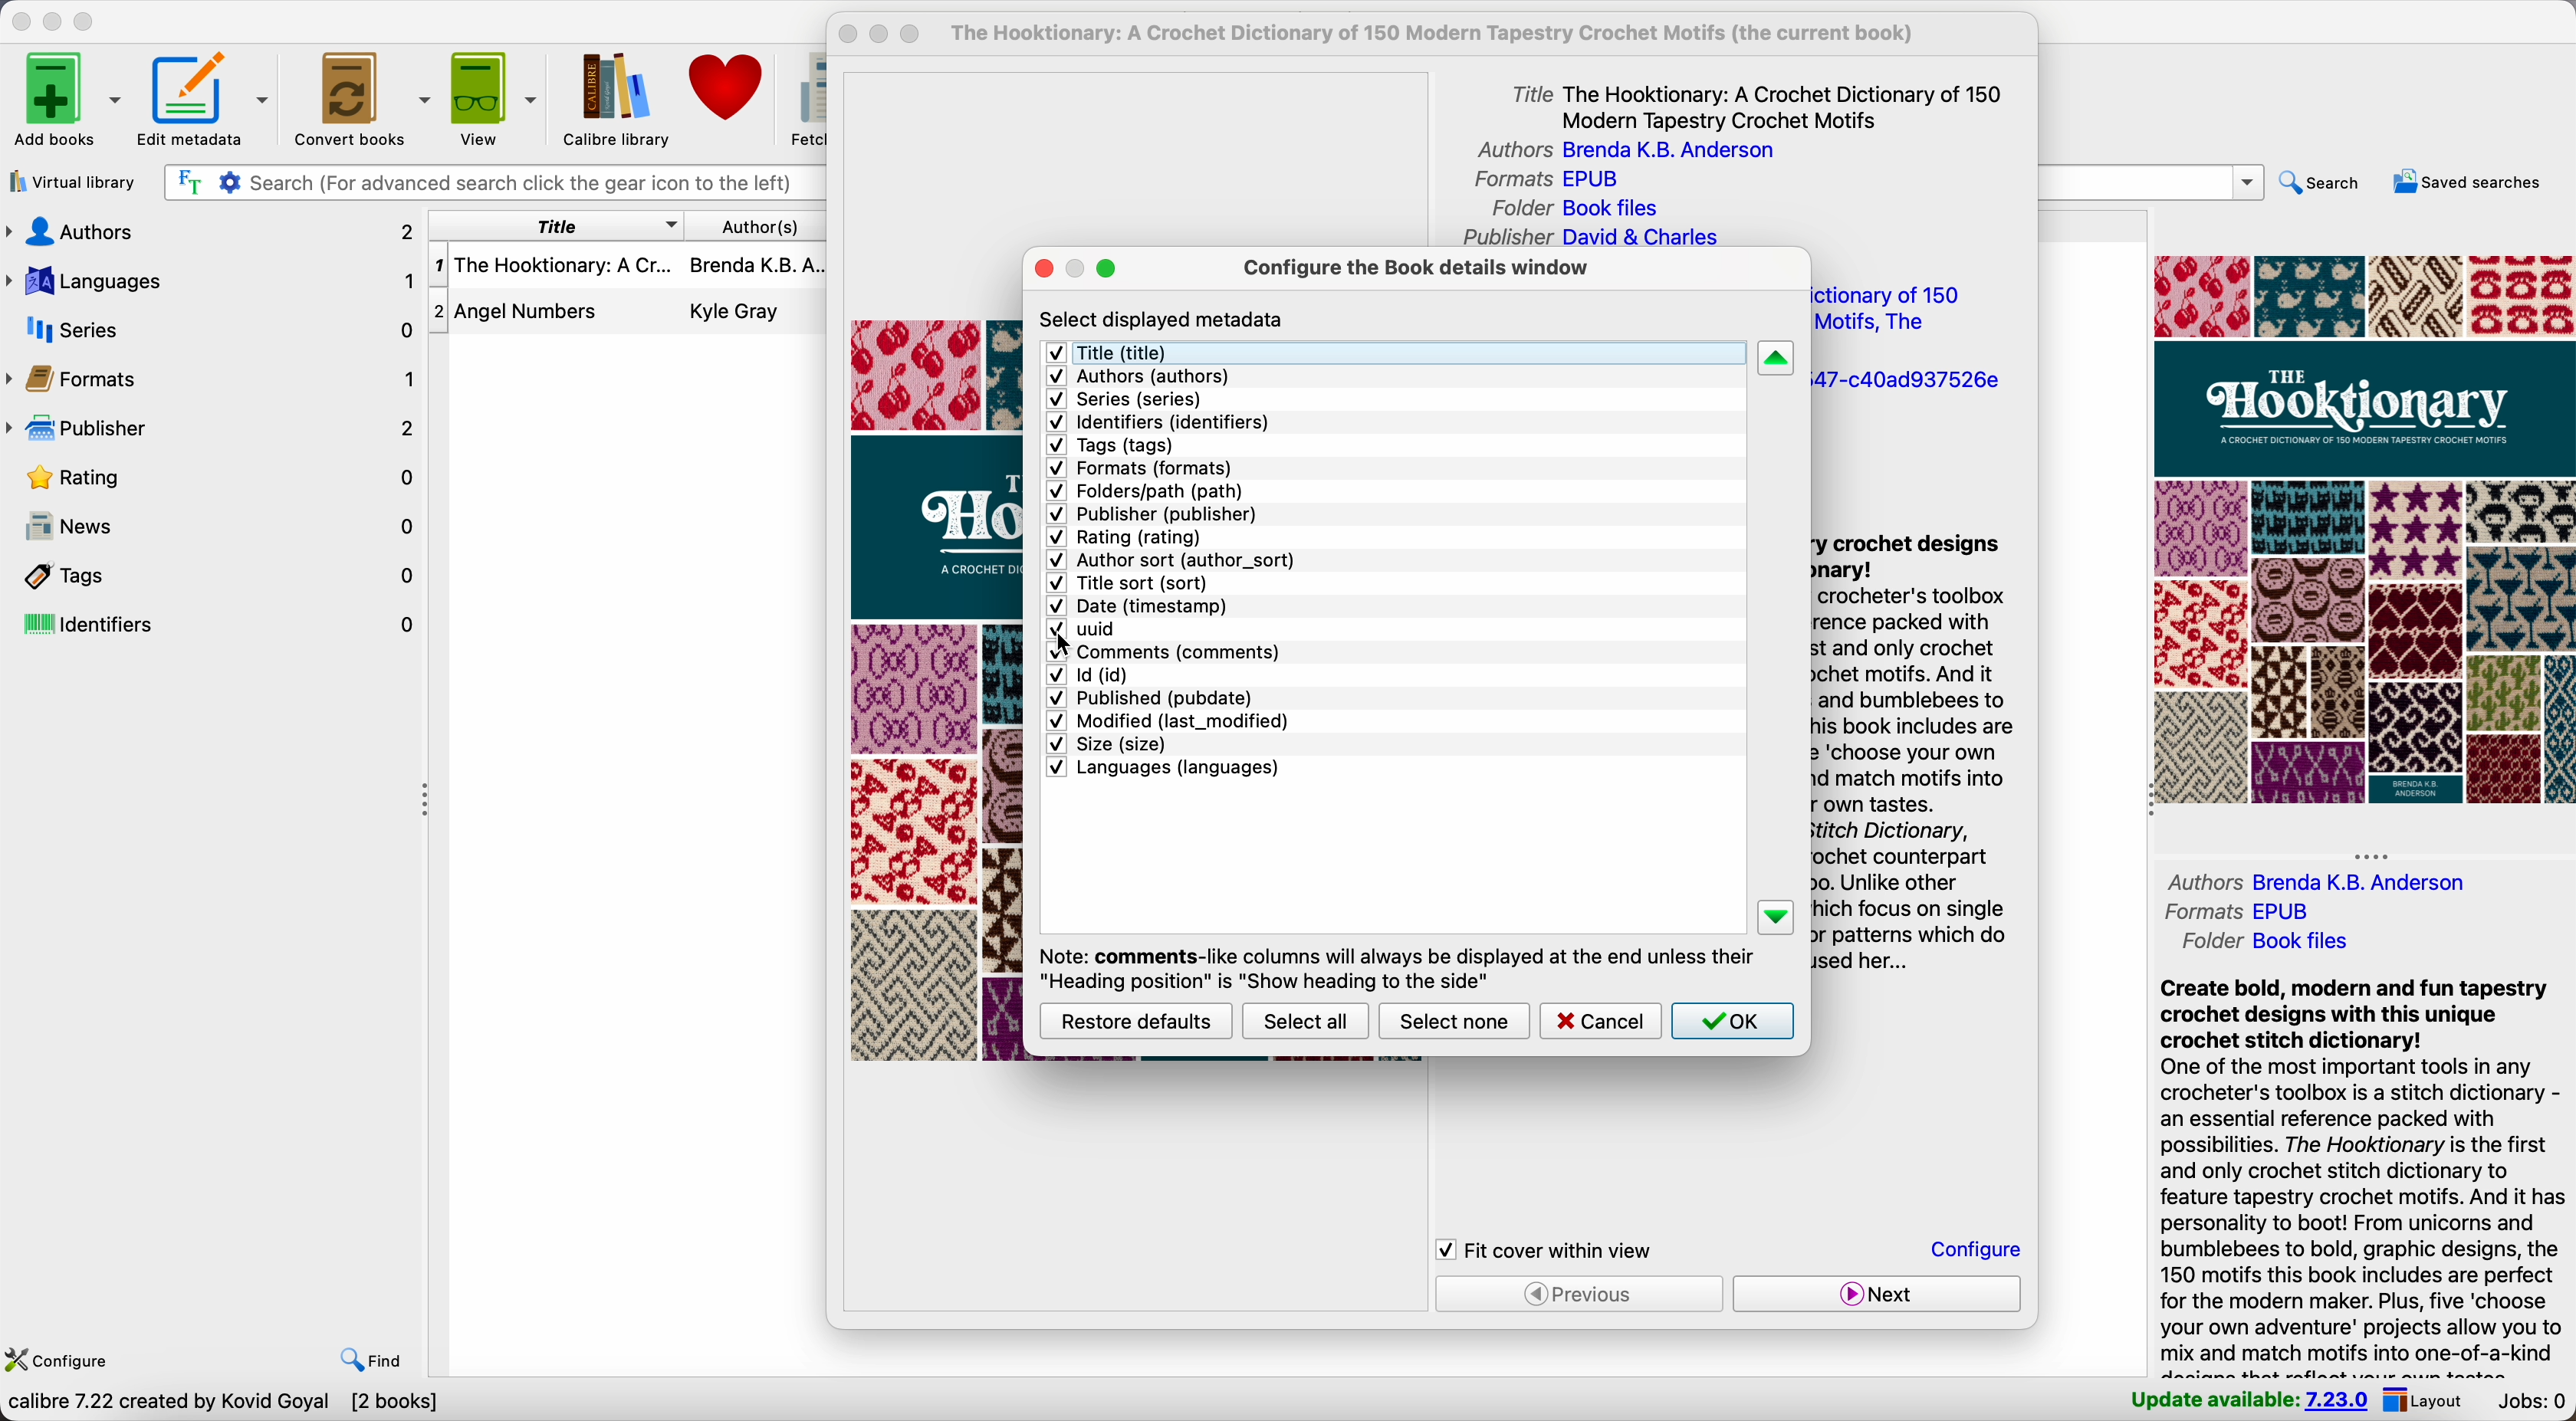  I want to click on update available, so click(2248, 1397).